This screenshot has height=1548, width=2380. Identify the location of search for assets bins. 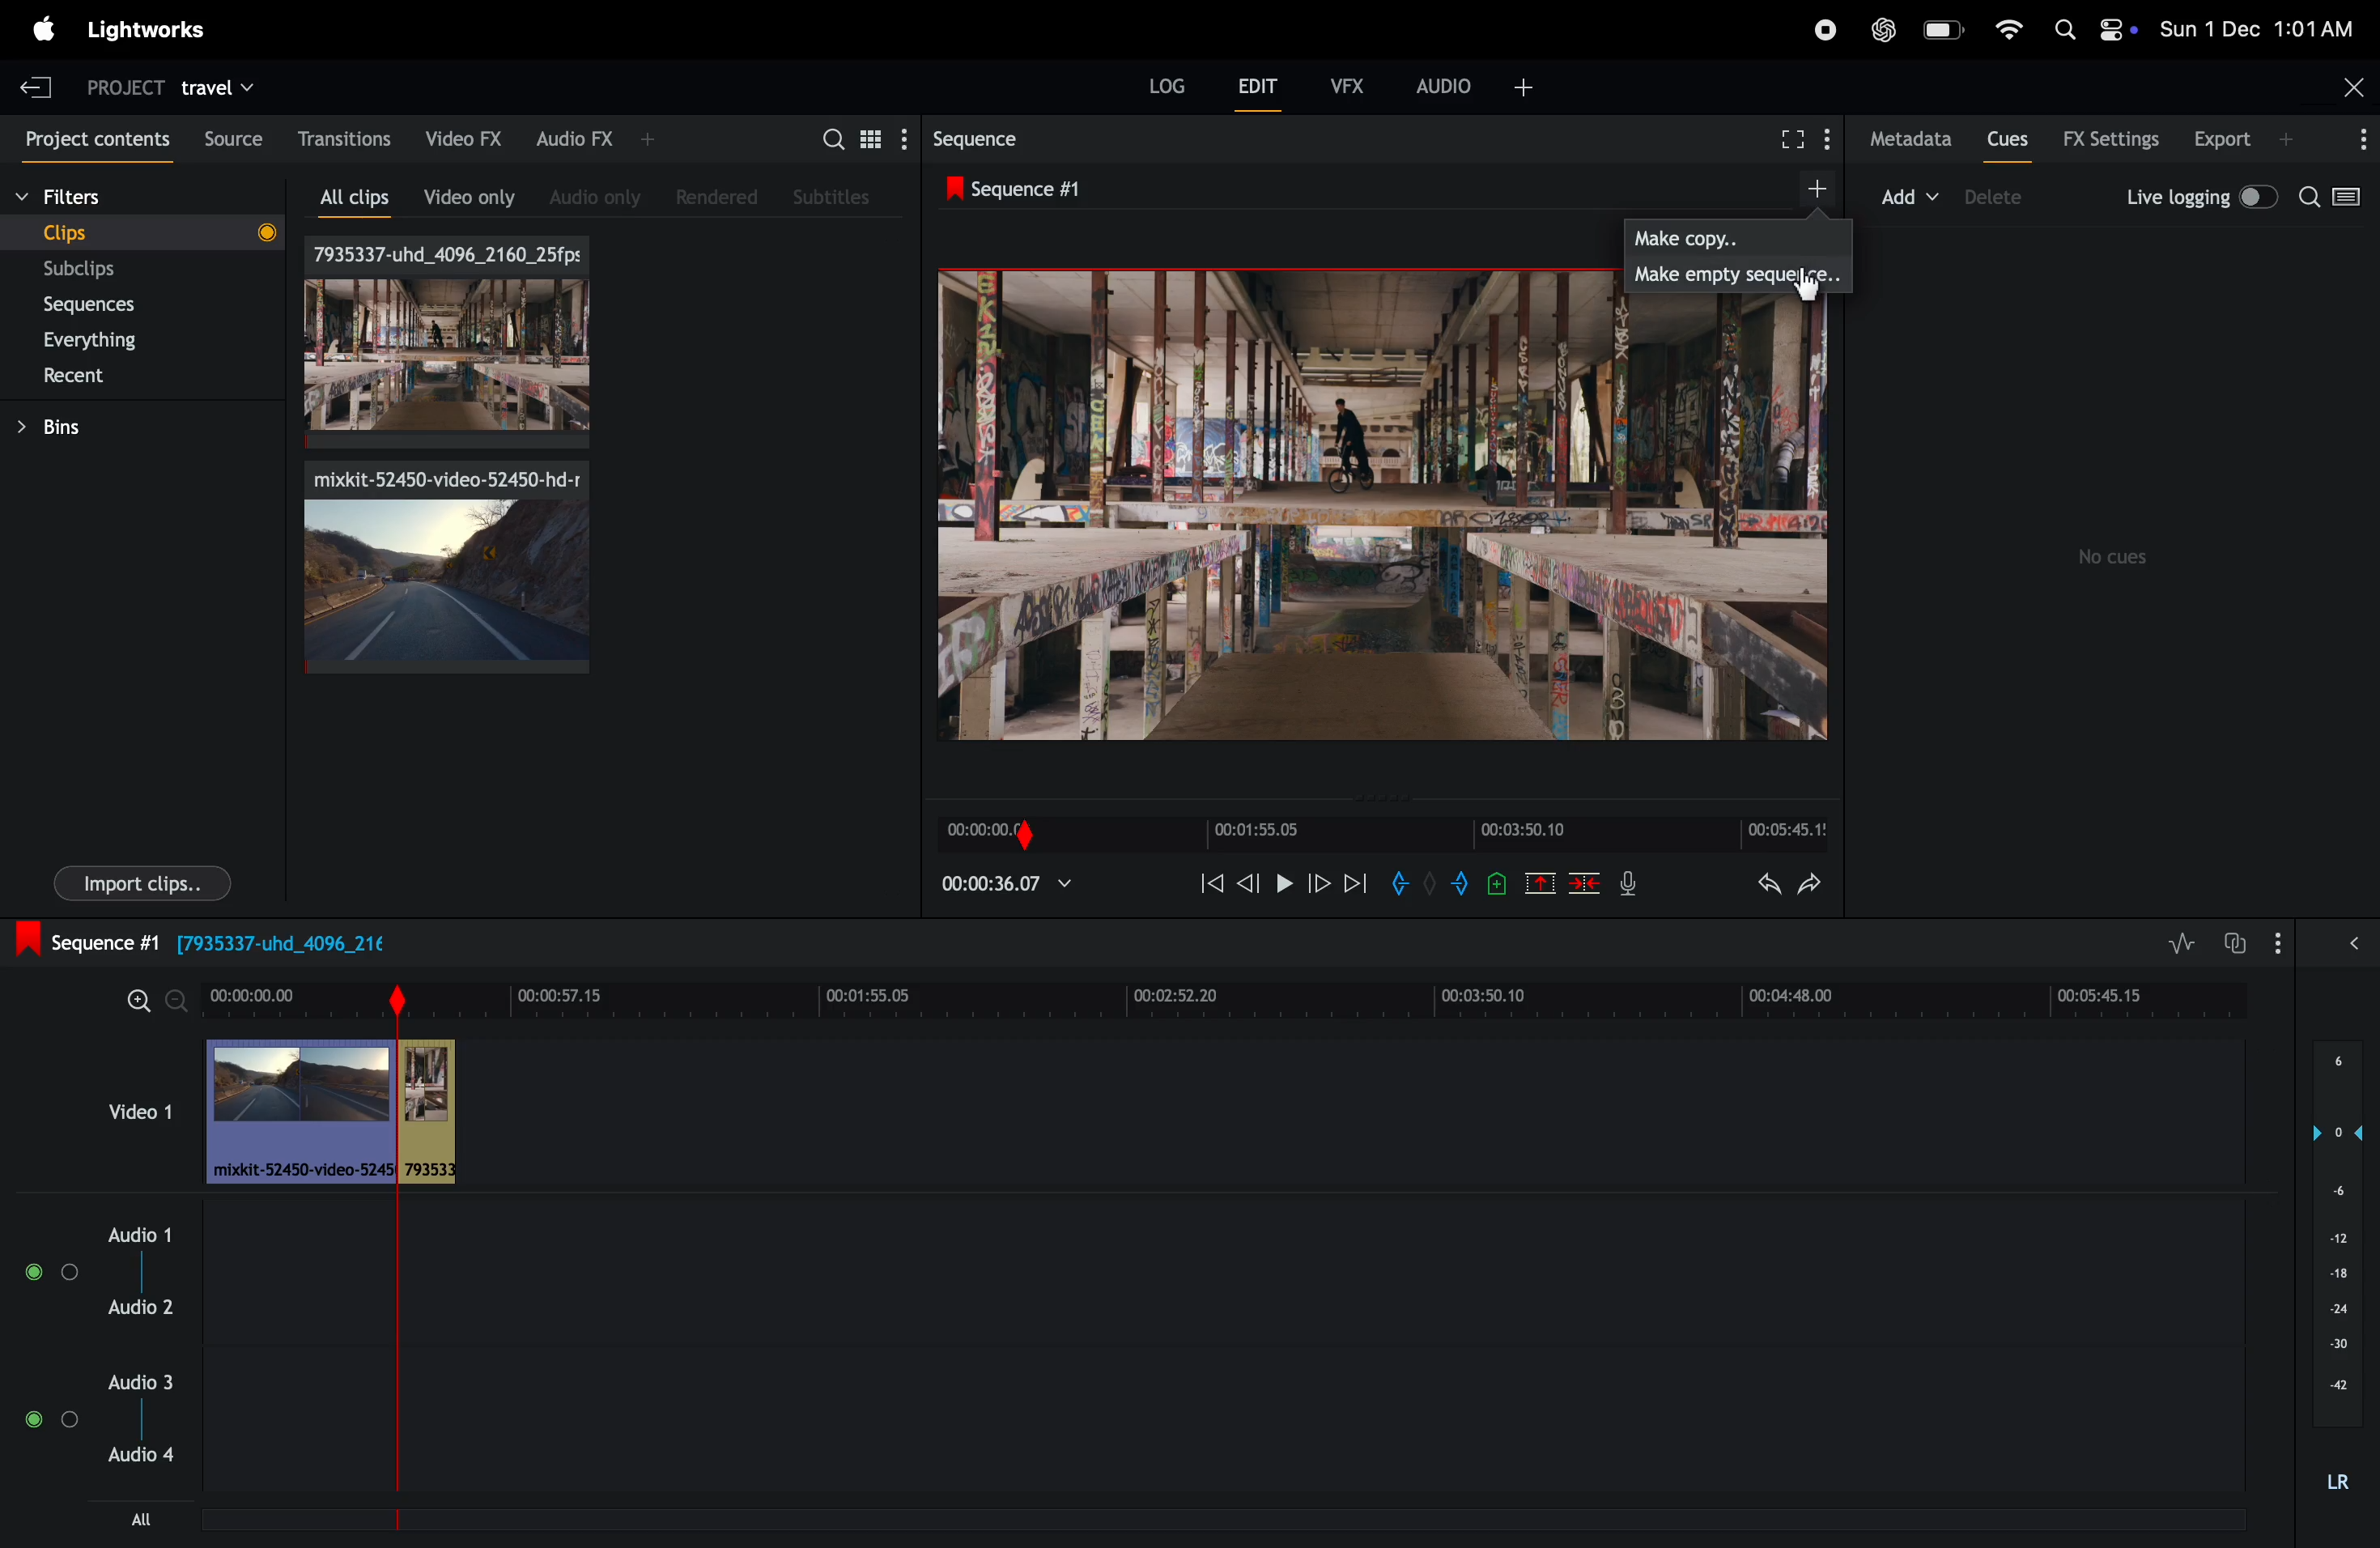
(829, 146).